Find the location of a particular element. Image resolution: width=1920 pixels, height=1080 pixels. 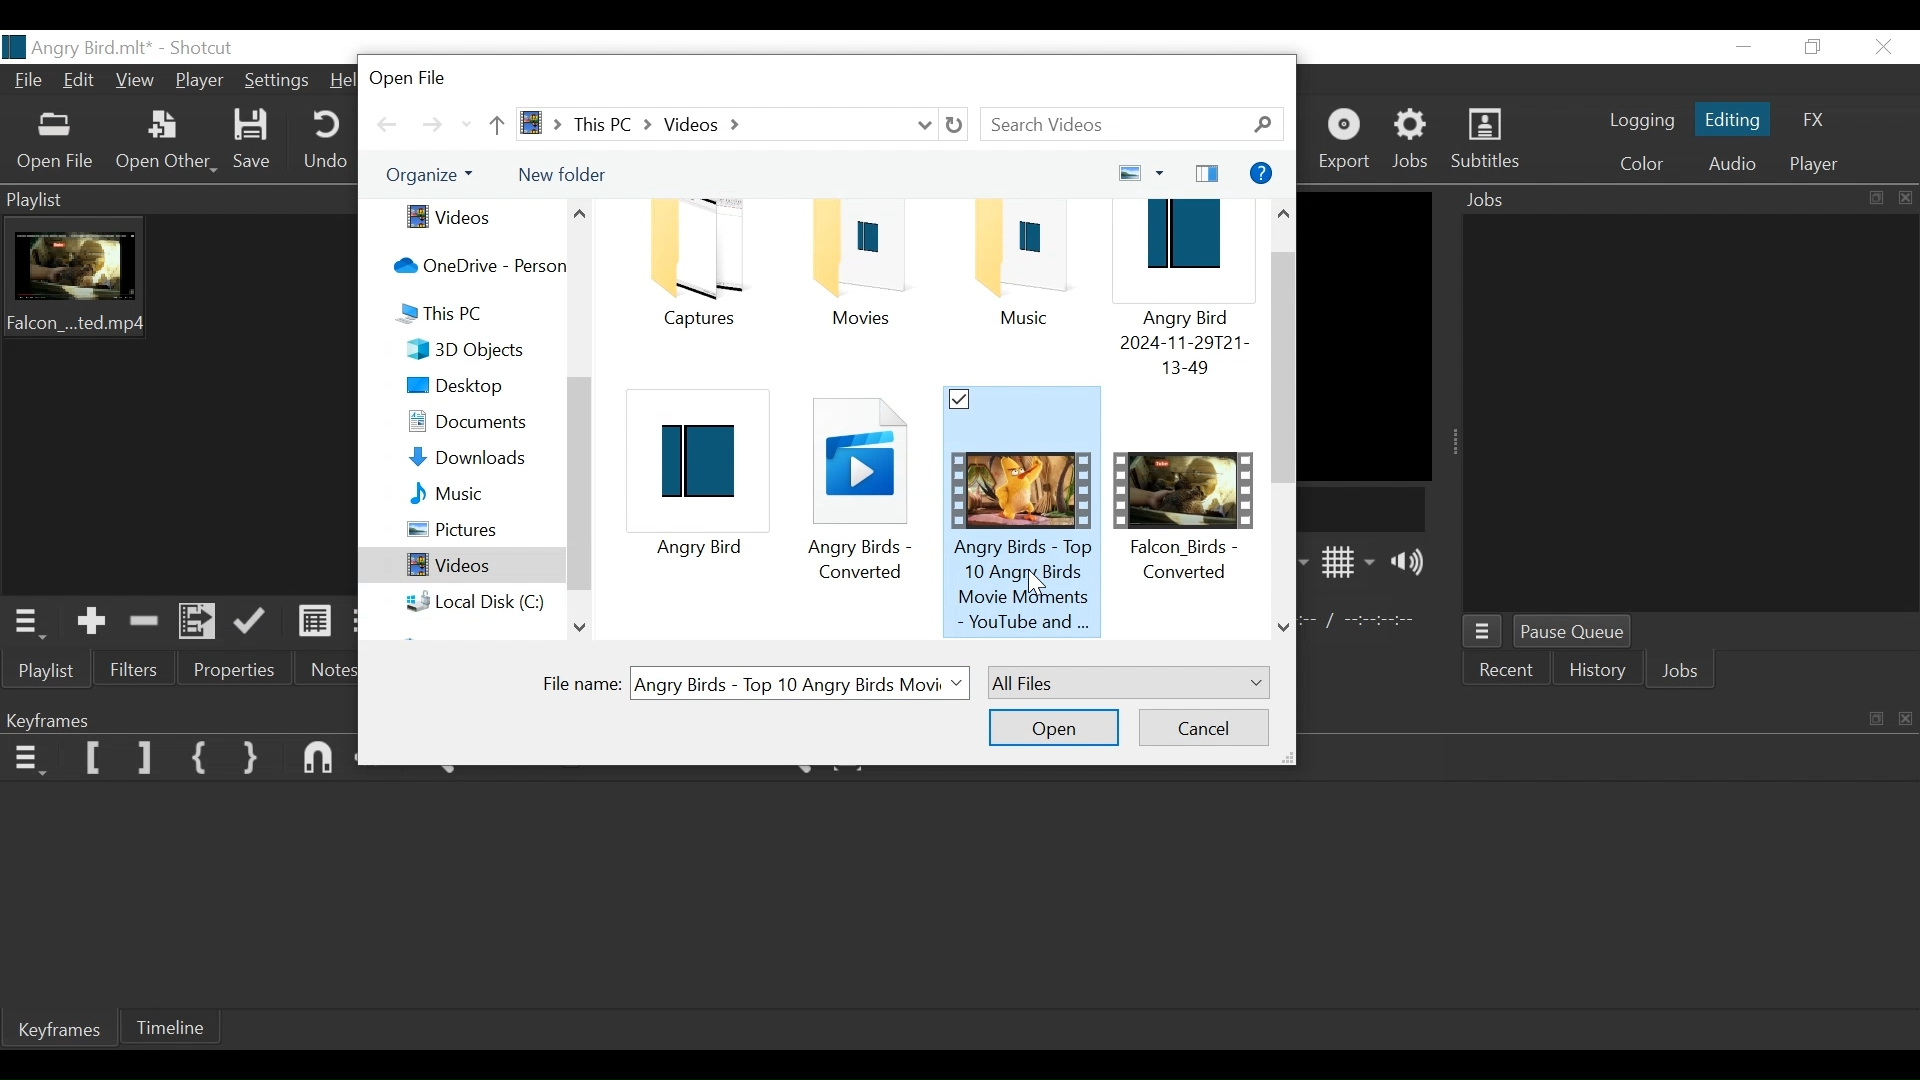

Open is located at coordinates (1055, 728).